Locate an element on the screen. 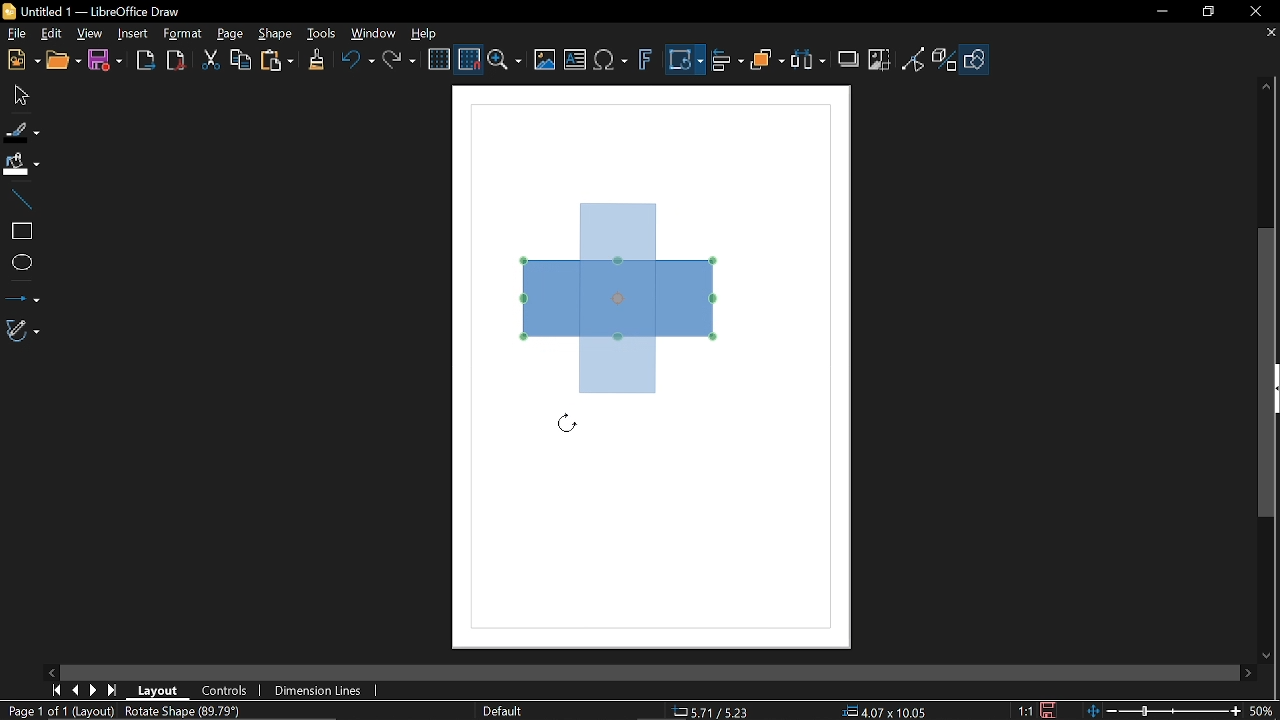 The height and width of the screenshot is (720, 1280). Rectangle (selected diagram) is located at coordinates (622, 297).